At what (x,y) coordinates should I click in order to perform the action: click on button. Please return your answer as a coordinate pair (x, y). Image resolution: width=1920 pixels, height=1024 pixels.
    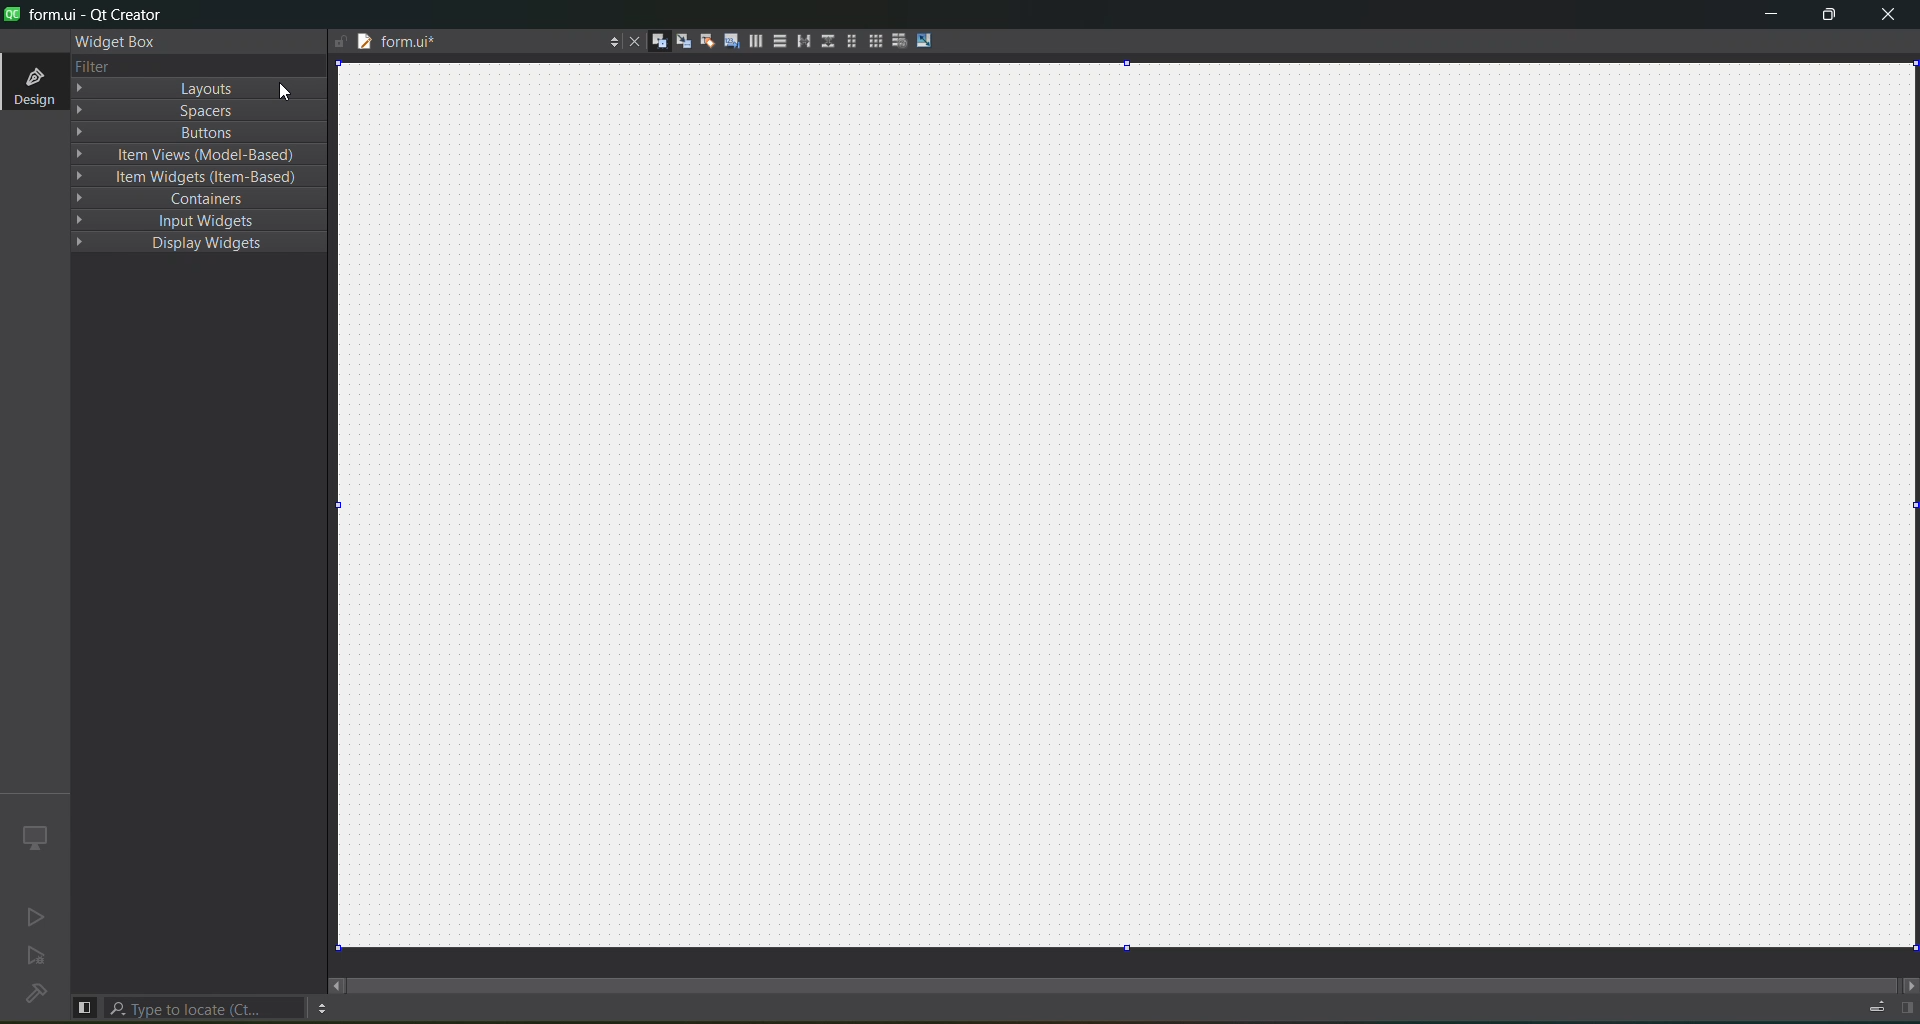
    Looking at the image, I should click on (204, 132).